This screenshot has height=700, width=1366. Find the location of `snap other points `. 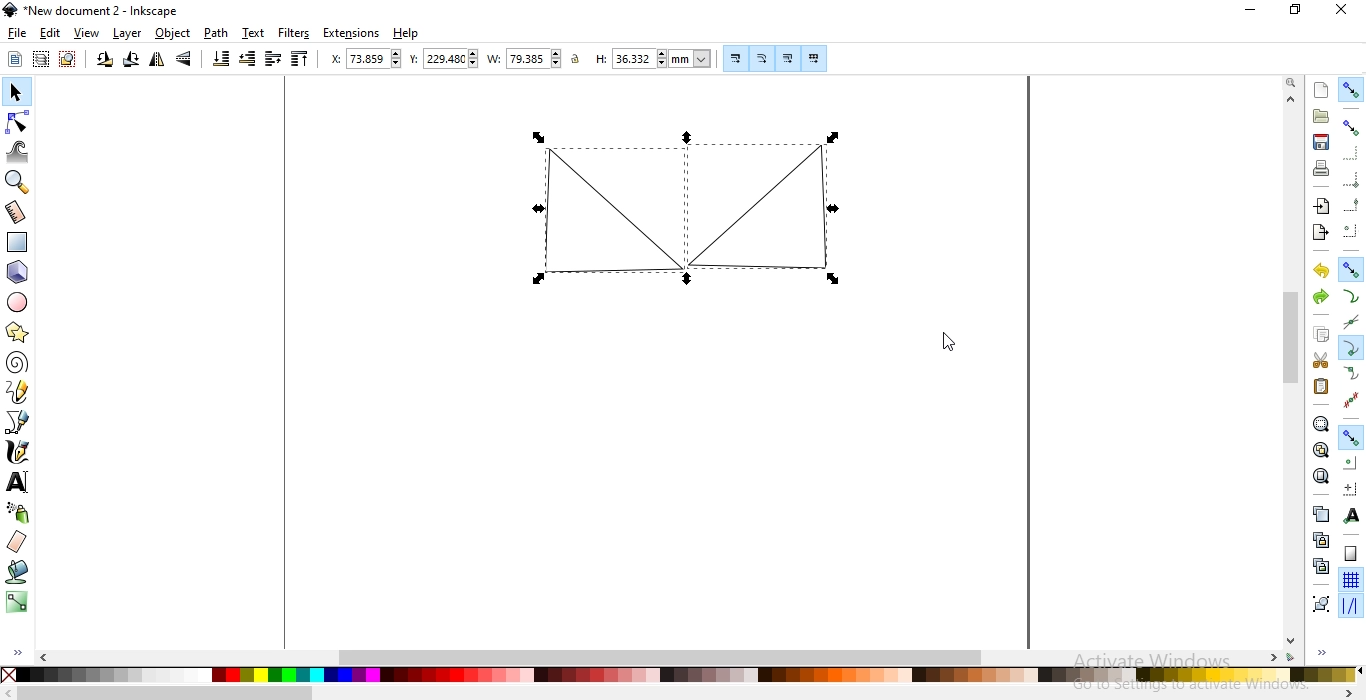

snap other points  is located at coordinates (1350, 437).